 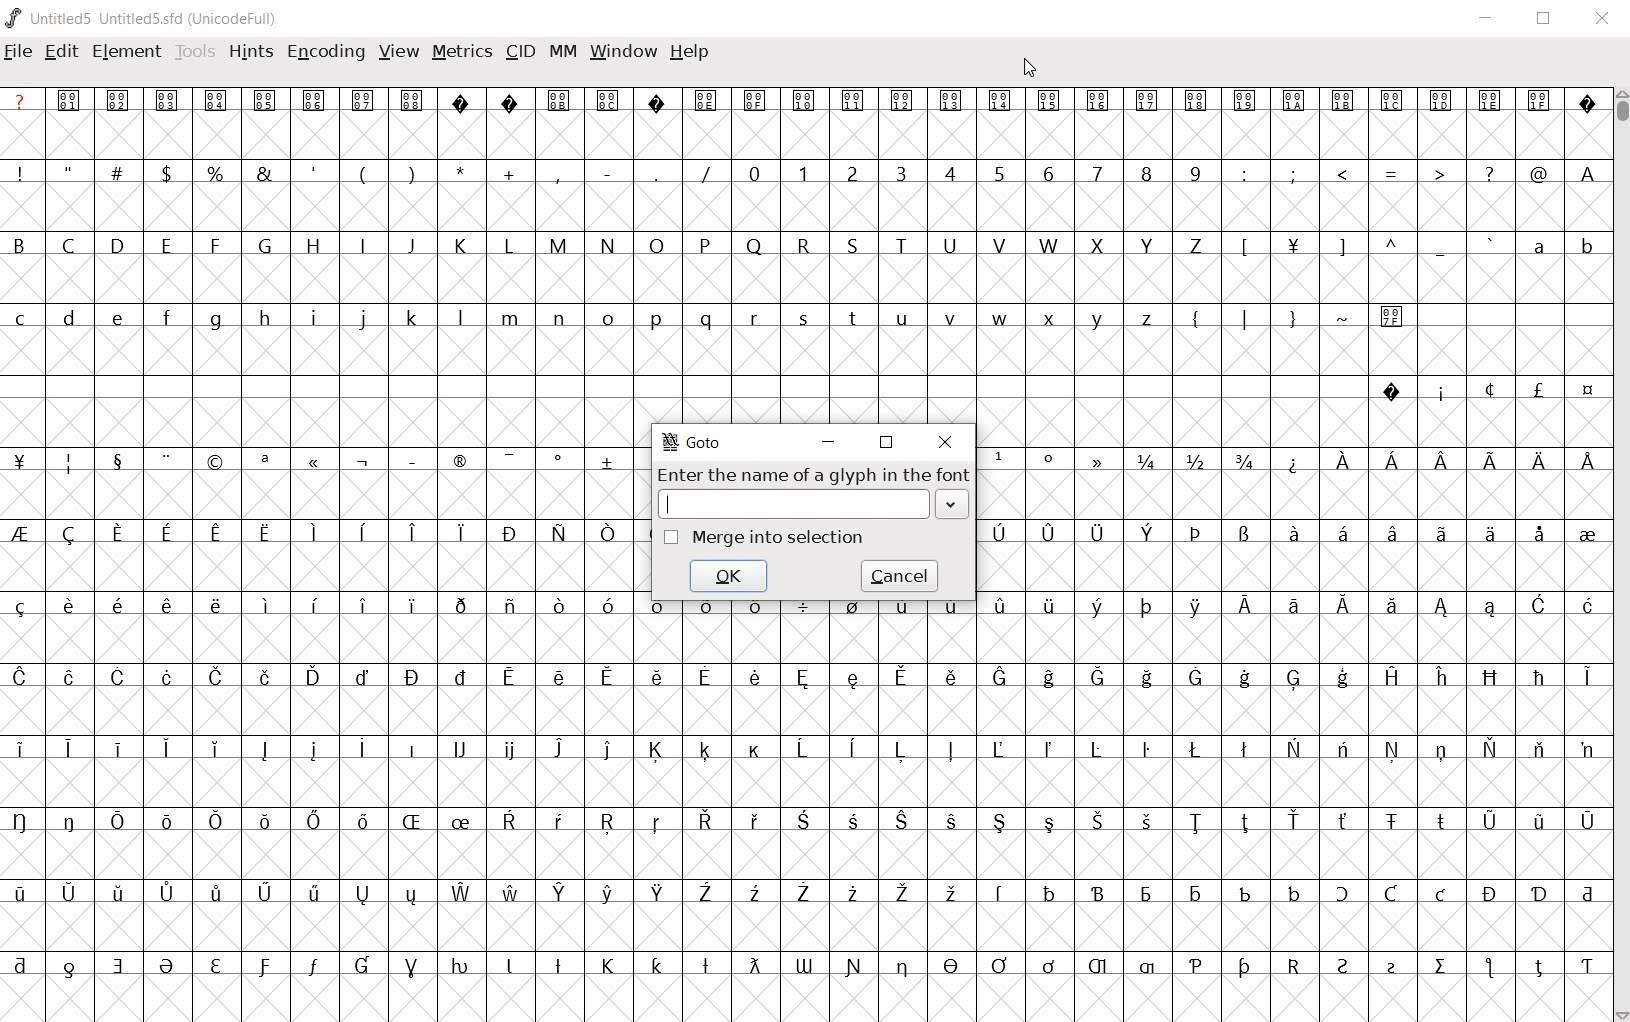 What do you see at coordinates (1442, 895) in the screenshot?
I see `Symbol` at bounding box center [1442, 895].